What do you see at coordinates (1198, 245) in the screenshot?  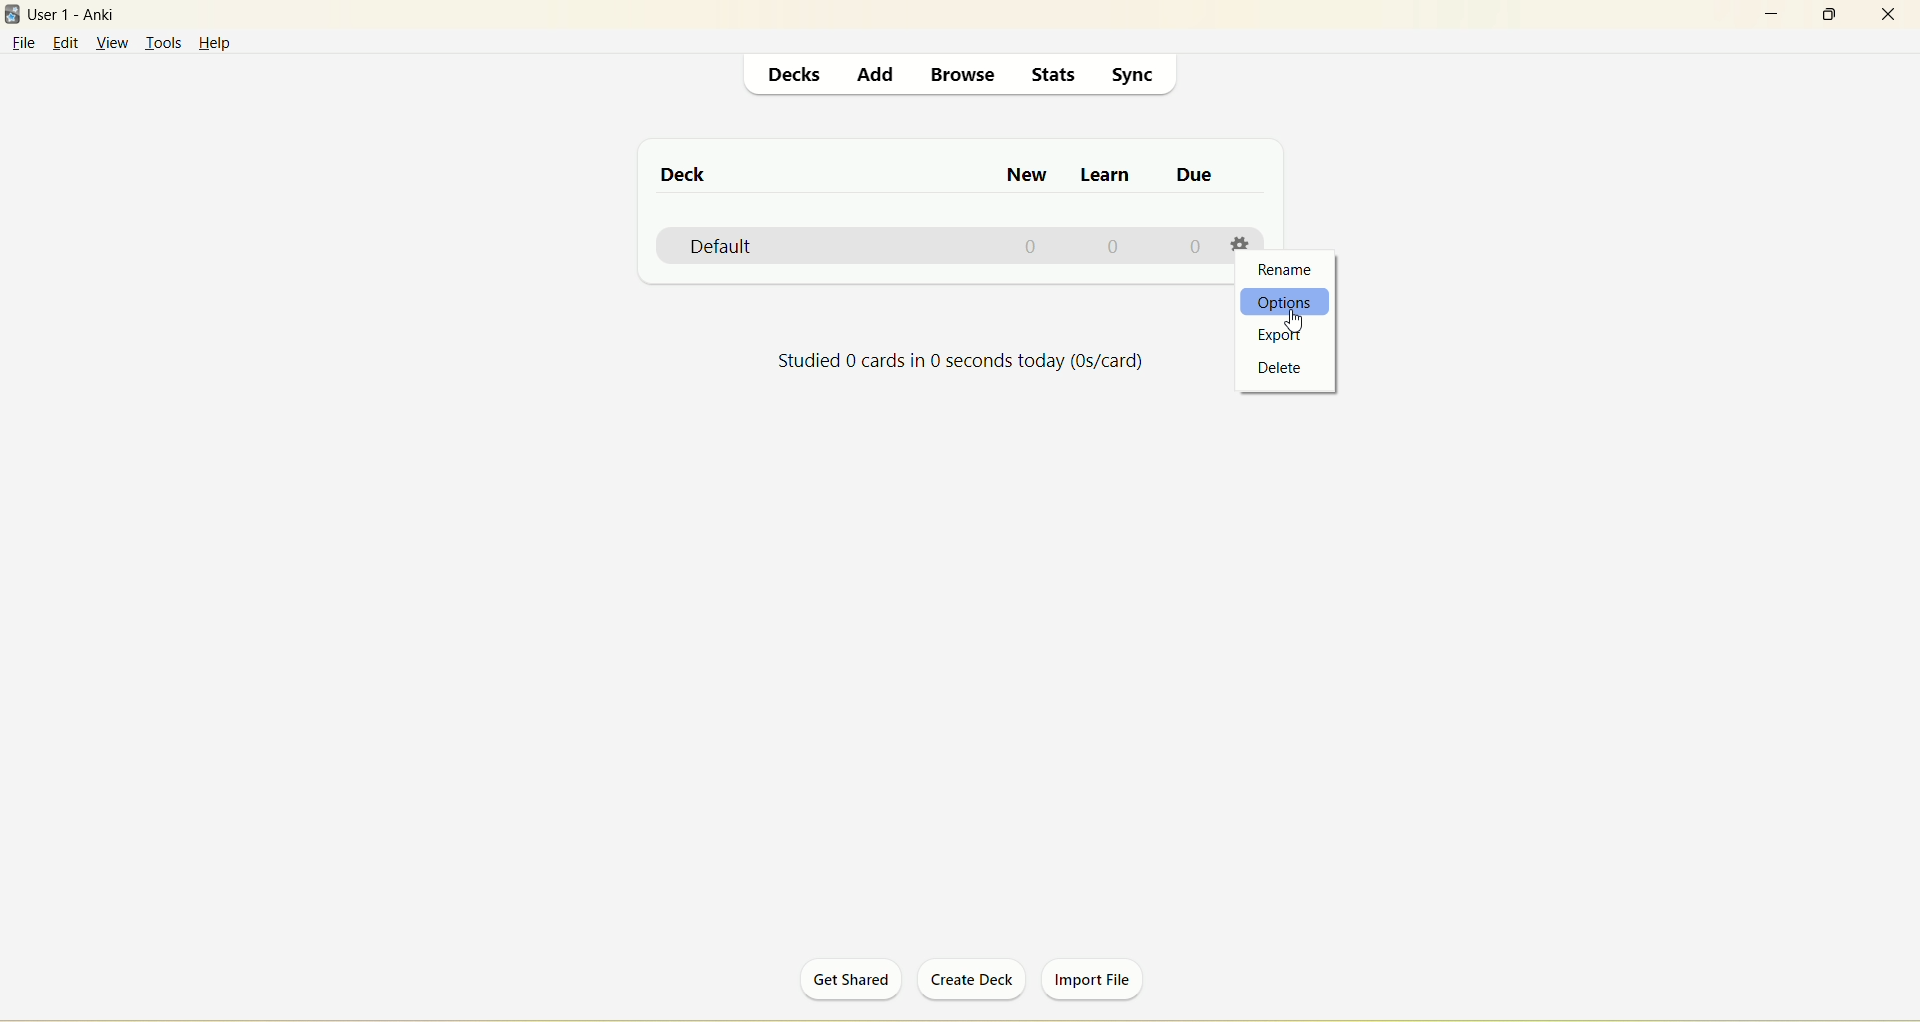 I see `0` at bounding box center [1198, 245].